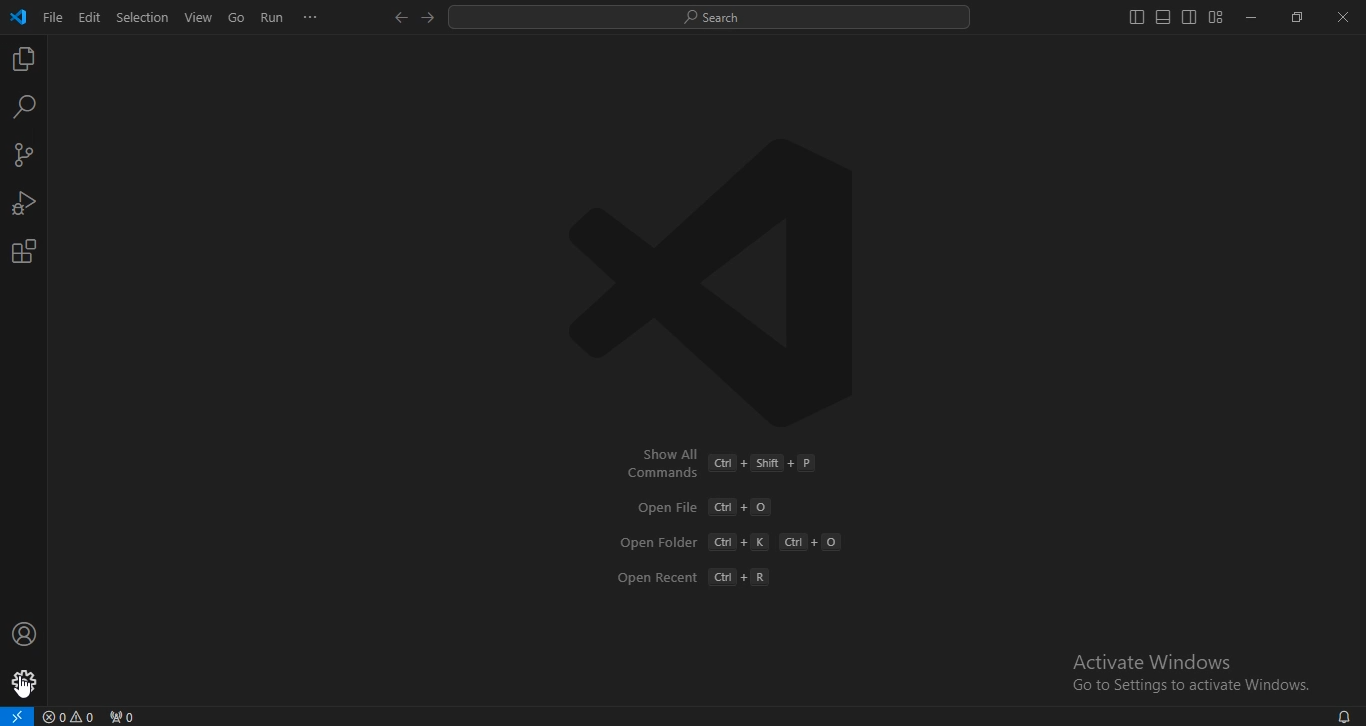 This screenshot has width=1366, height=726. Describe the element at coordinates (1162, 17) in the screenshot. I see `toggle panel` at that location.